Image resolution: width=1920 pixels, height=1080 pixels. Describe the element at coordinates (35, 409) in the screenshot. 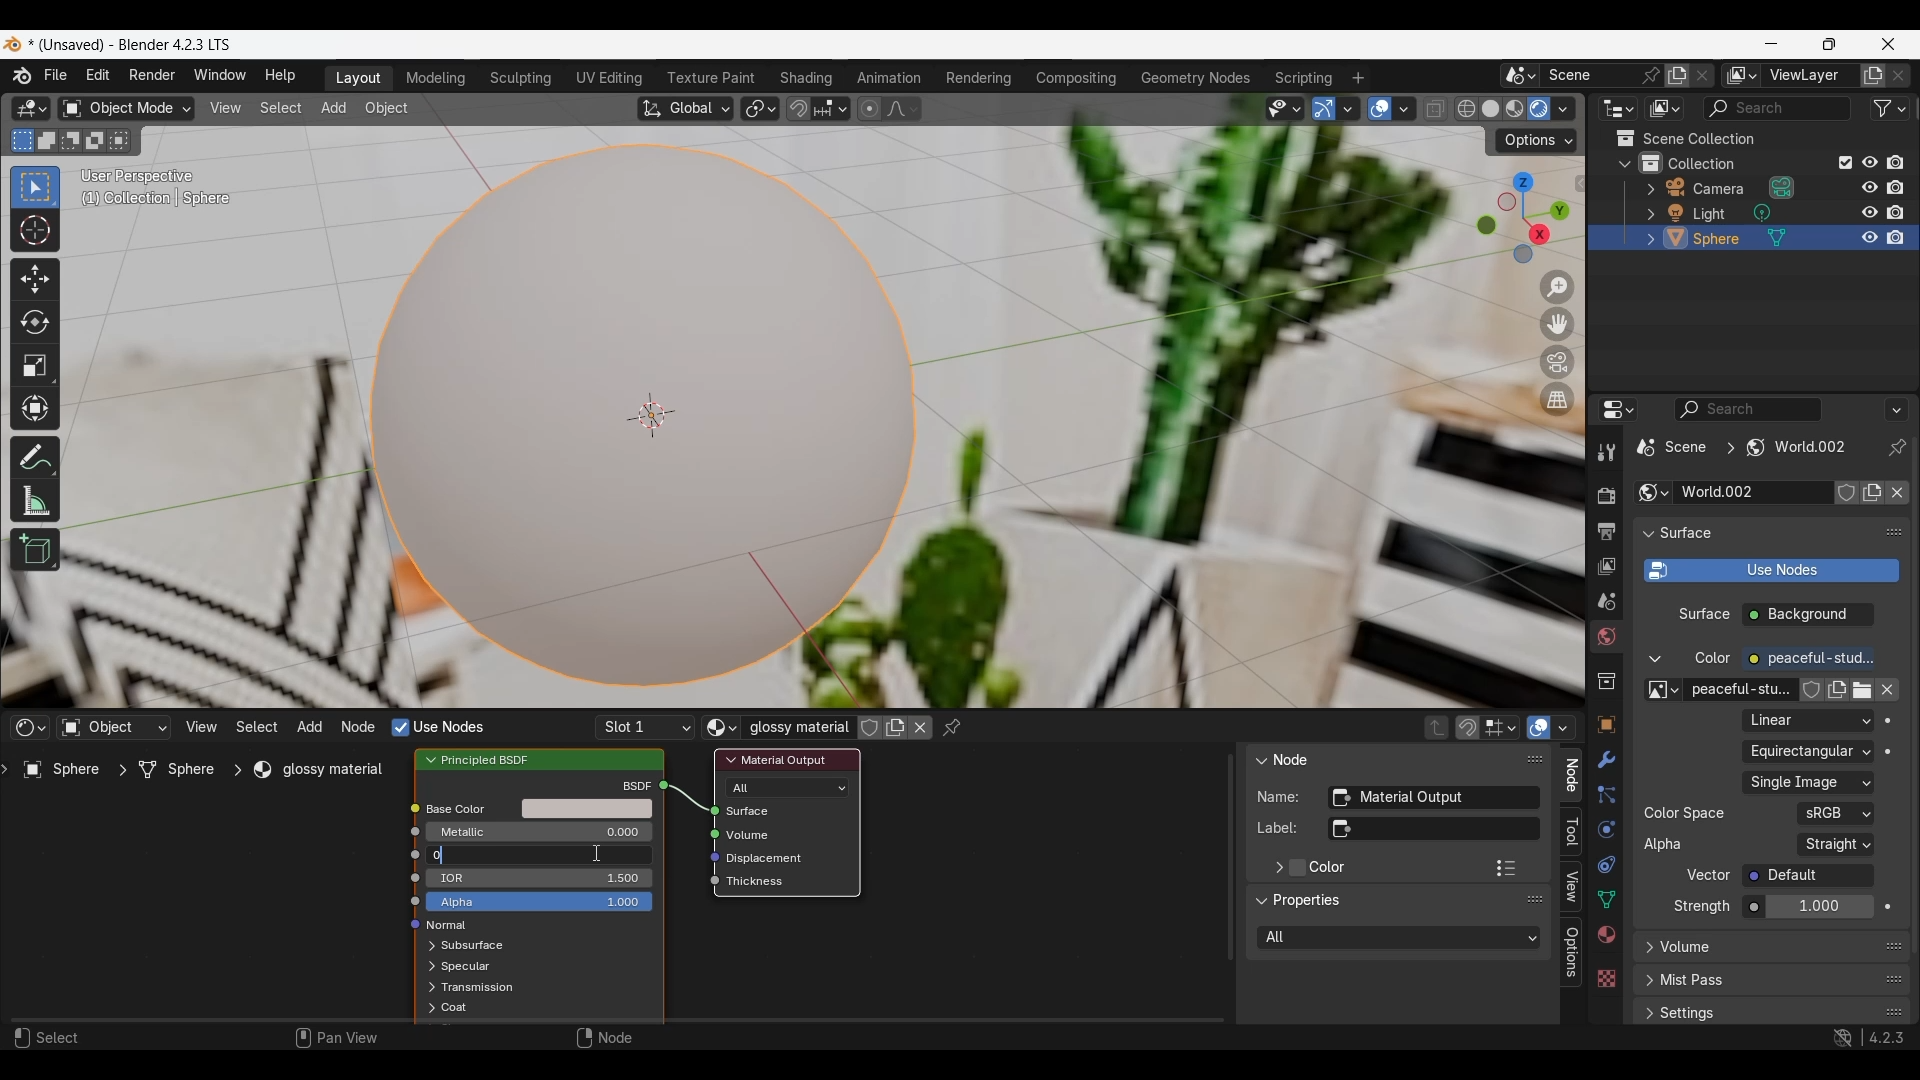

I see `Transform ` at that location.